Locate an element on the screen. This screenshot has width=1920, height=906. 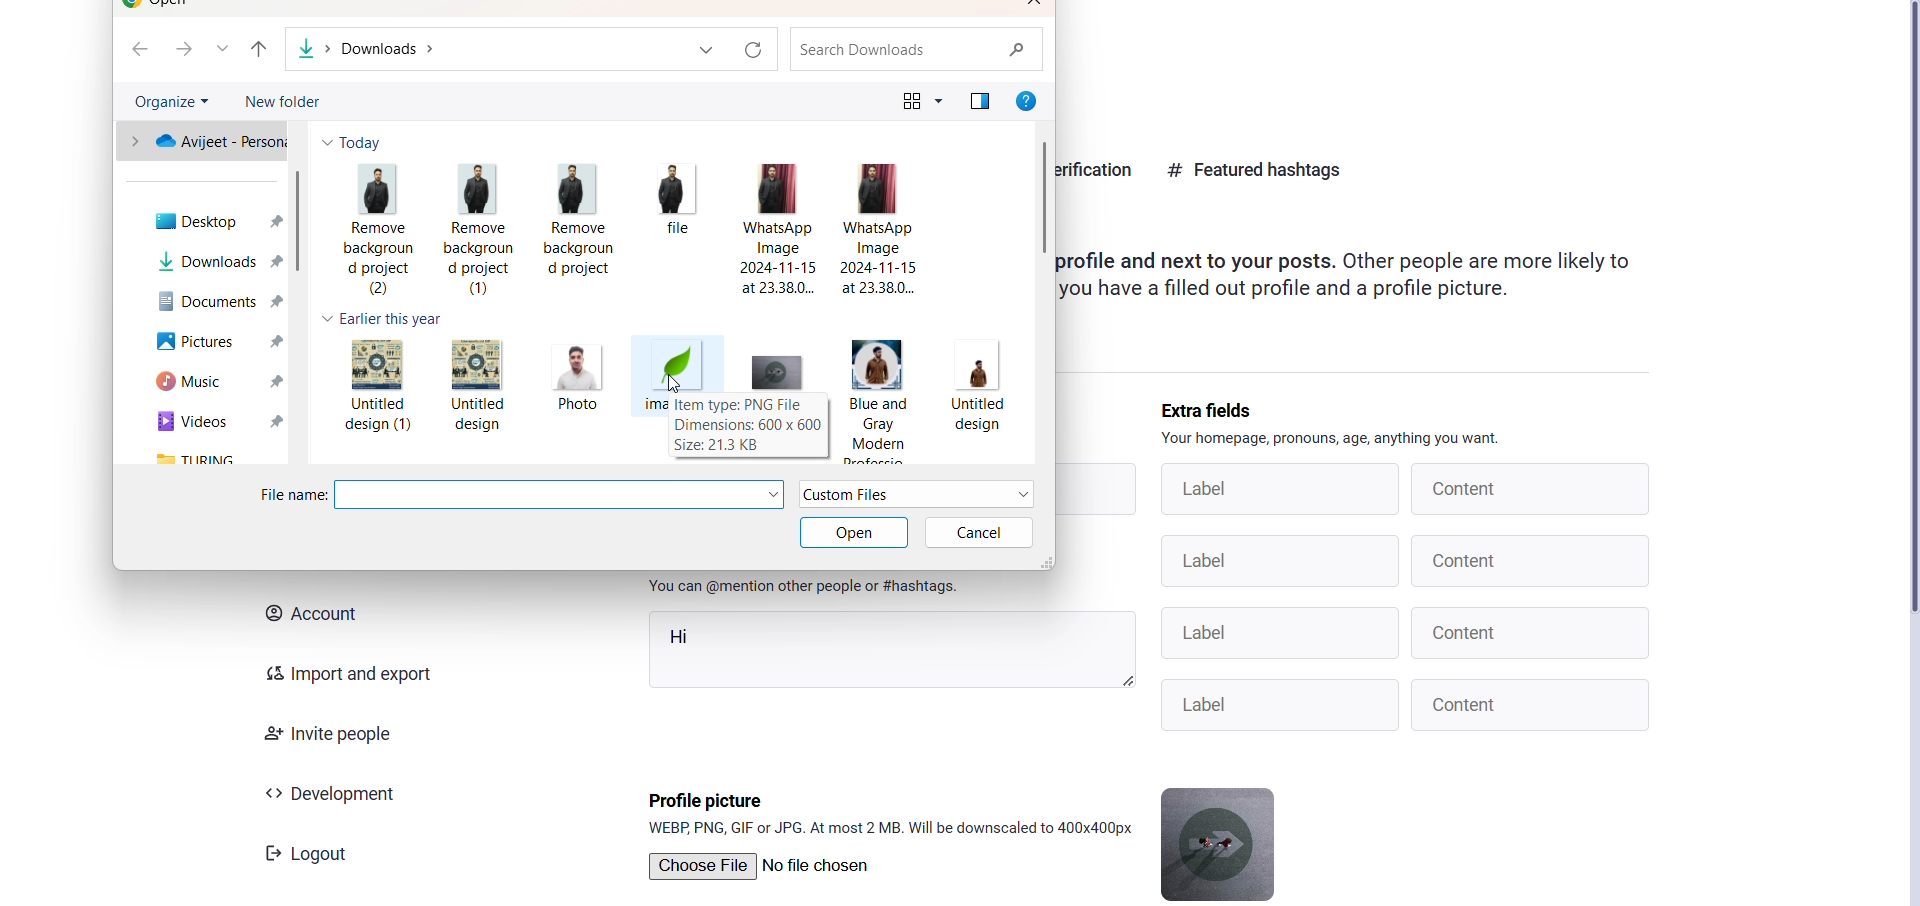
profile picture is located at coordinates (707, 797).